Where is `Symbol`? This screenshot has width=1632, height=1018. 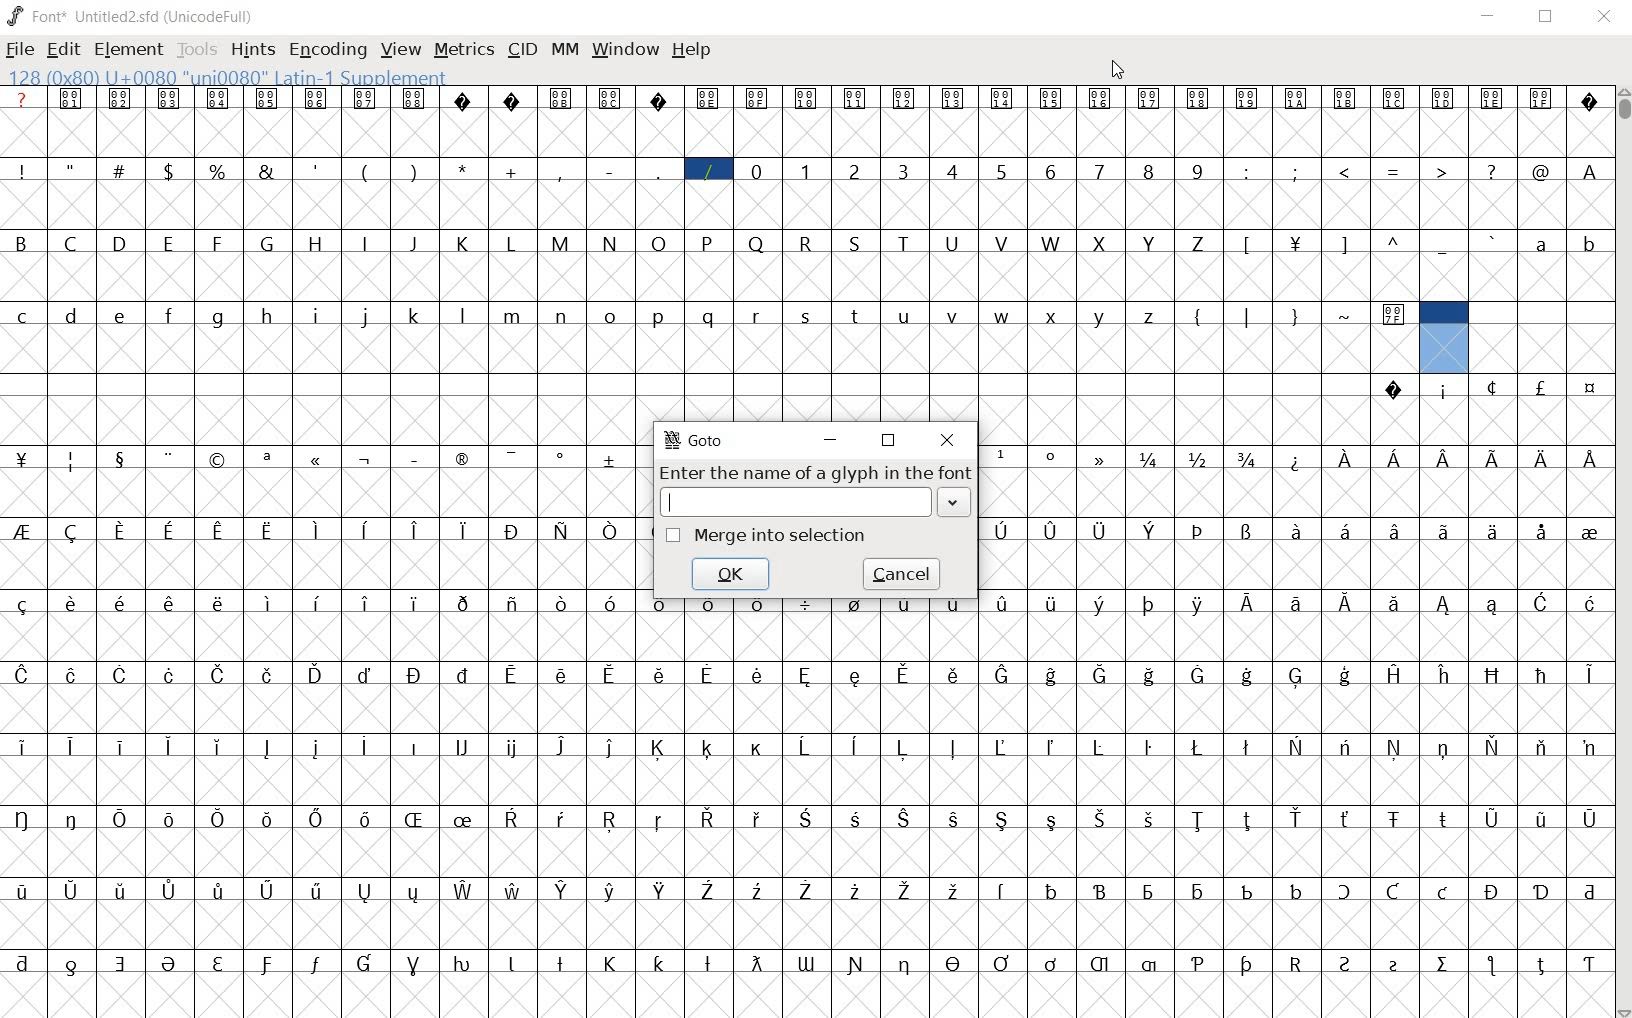 Symbol is located at coordinates (1588, 601).